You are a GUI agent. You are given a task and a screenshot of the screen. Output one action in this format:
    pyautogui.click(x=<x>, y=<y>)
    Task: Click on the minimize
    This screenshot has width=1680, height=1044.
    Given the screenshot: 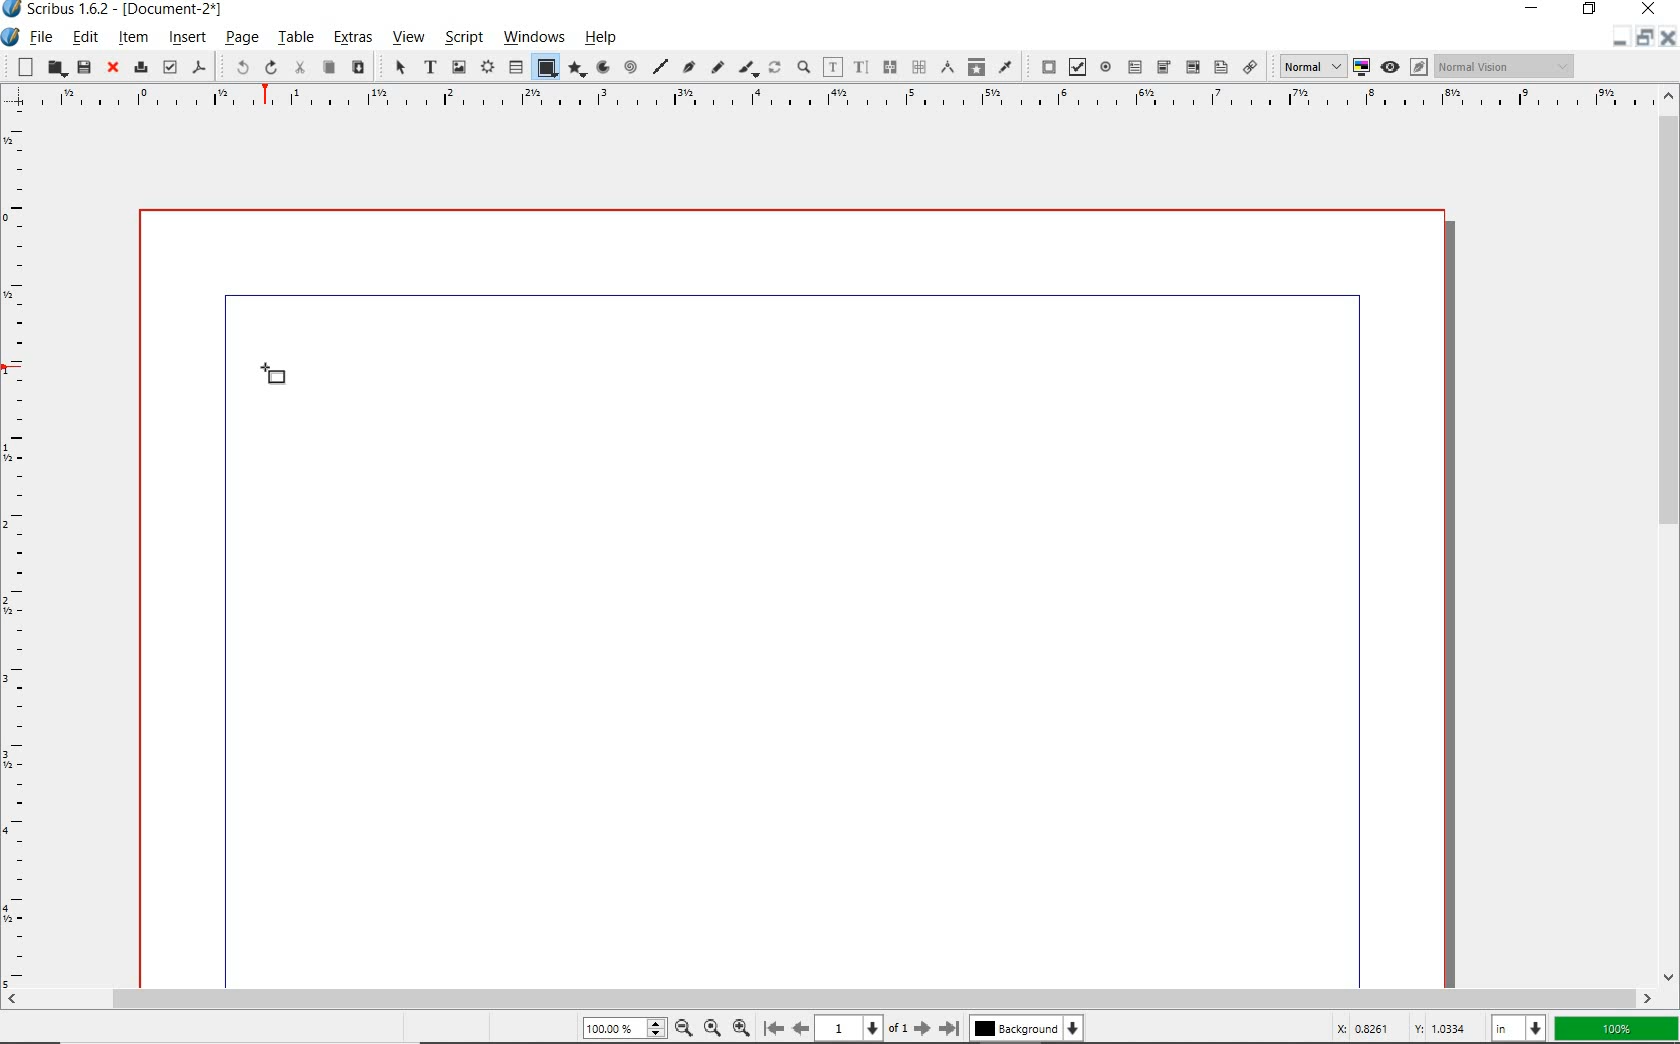 What is the action you would take?
    pyautogui.click(x=1617, y=43)
    